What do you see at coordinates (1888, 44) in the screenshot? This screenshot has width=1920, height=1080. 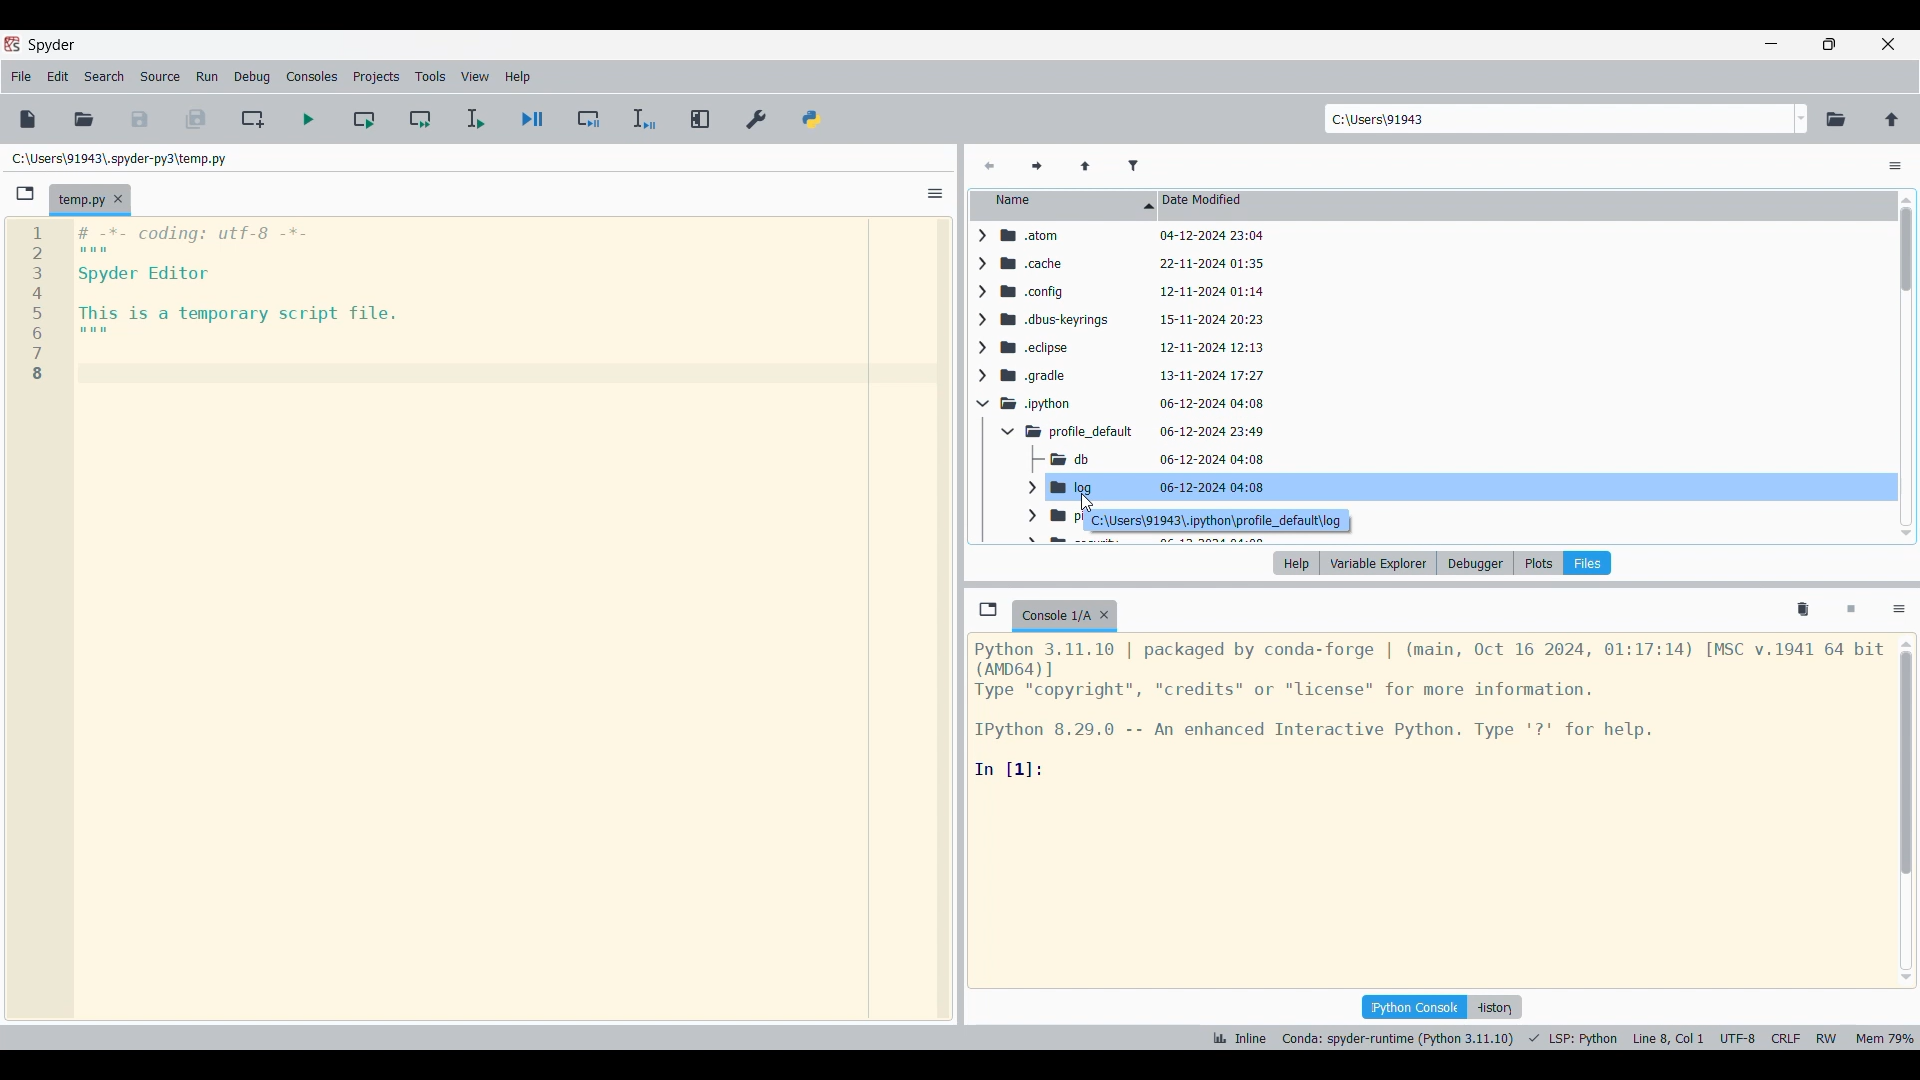 I see `Close interface ` at bounding box center [1888, 44].